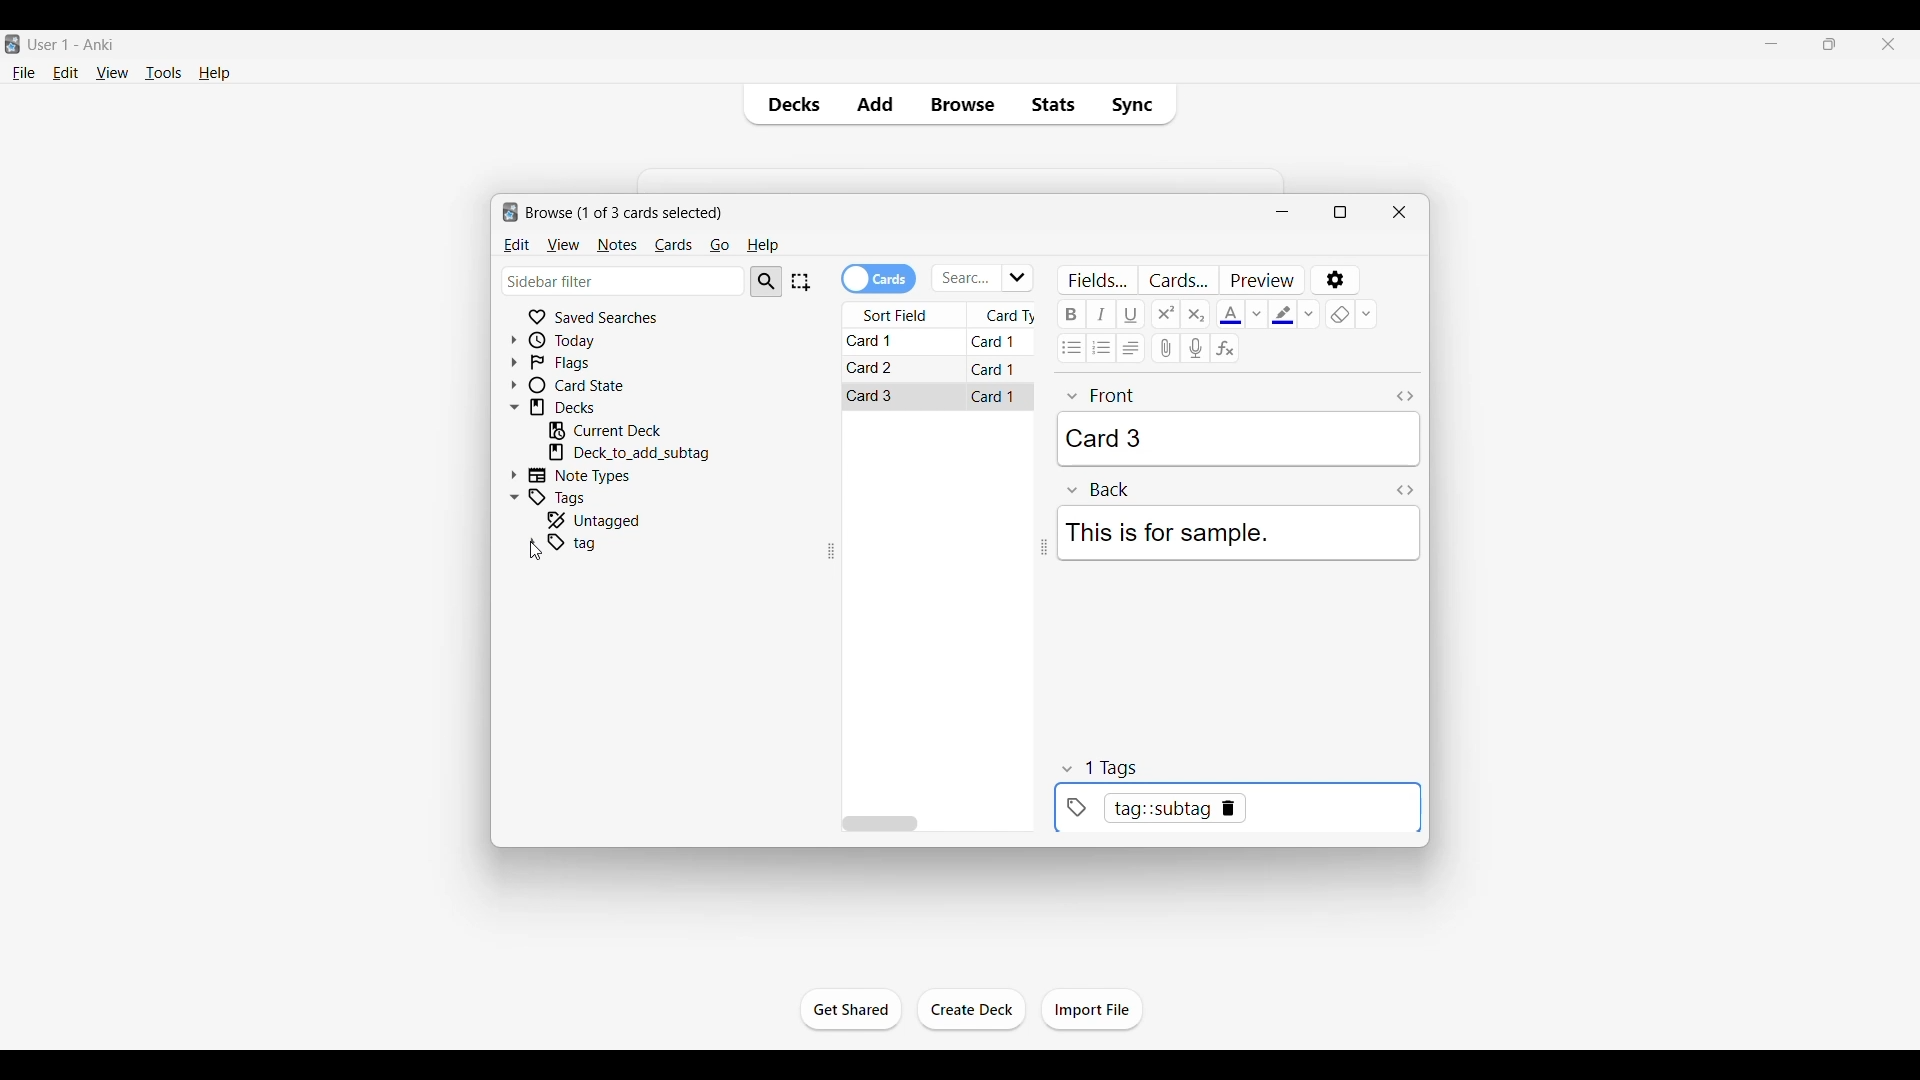  Describe the element at coordinates (878, 343) in the screenshot. I see `Card 1` at that location.